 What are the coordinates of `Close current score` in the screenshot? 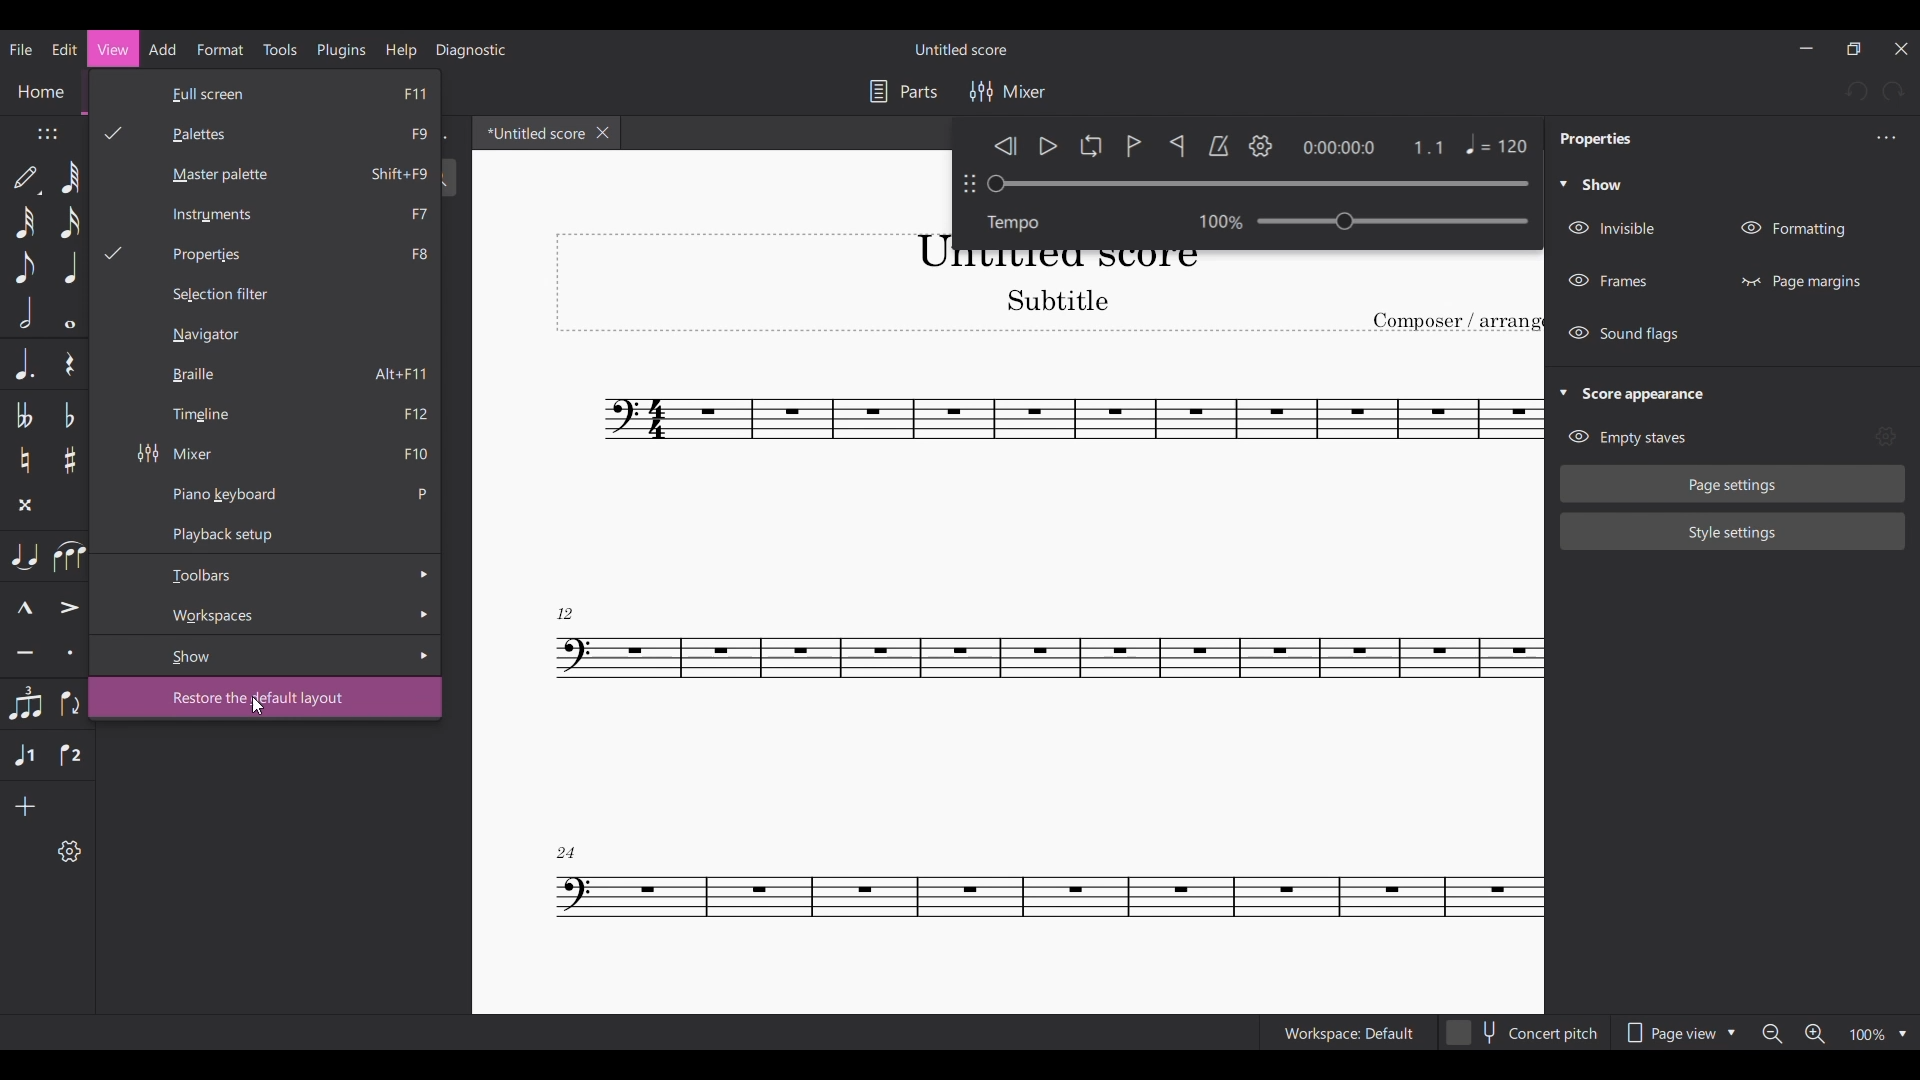 It's located at (603, 132).